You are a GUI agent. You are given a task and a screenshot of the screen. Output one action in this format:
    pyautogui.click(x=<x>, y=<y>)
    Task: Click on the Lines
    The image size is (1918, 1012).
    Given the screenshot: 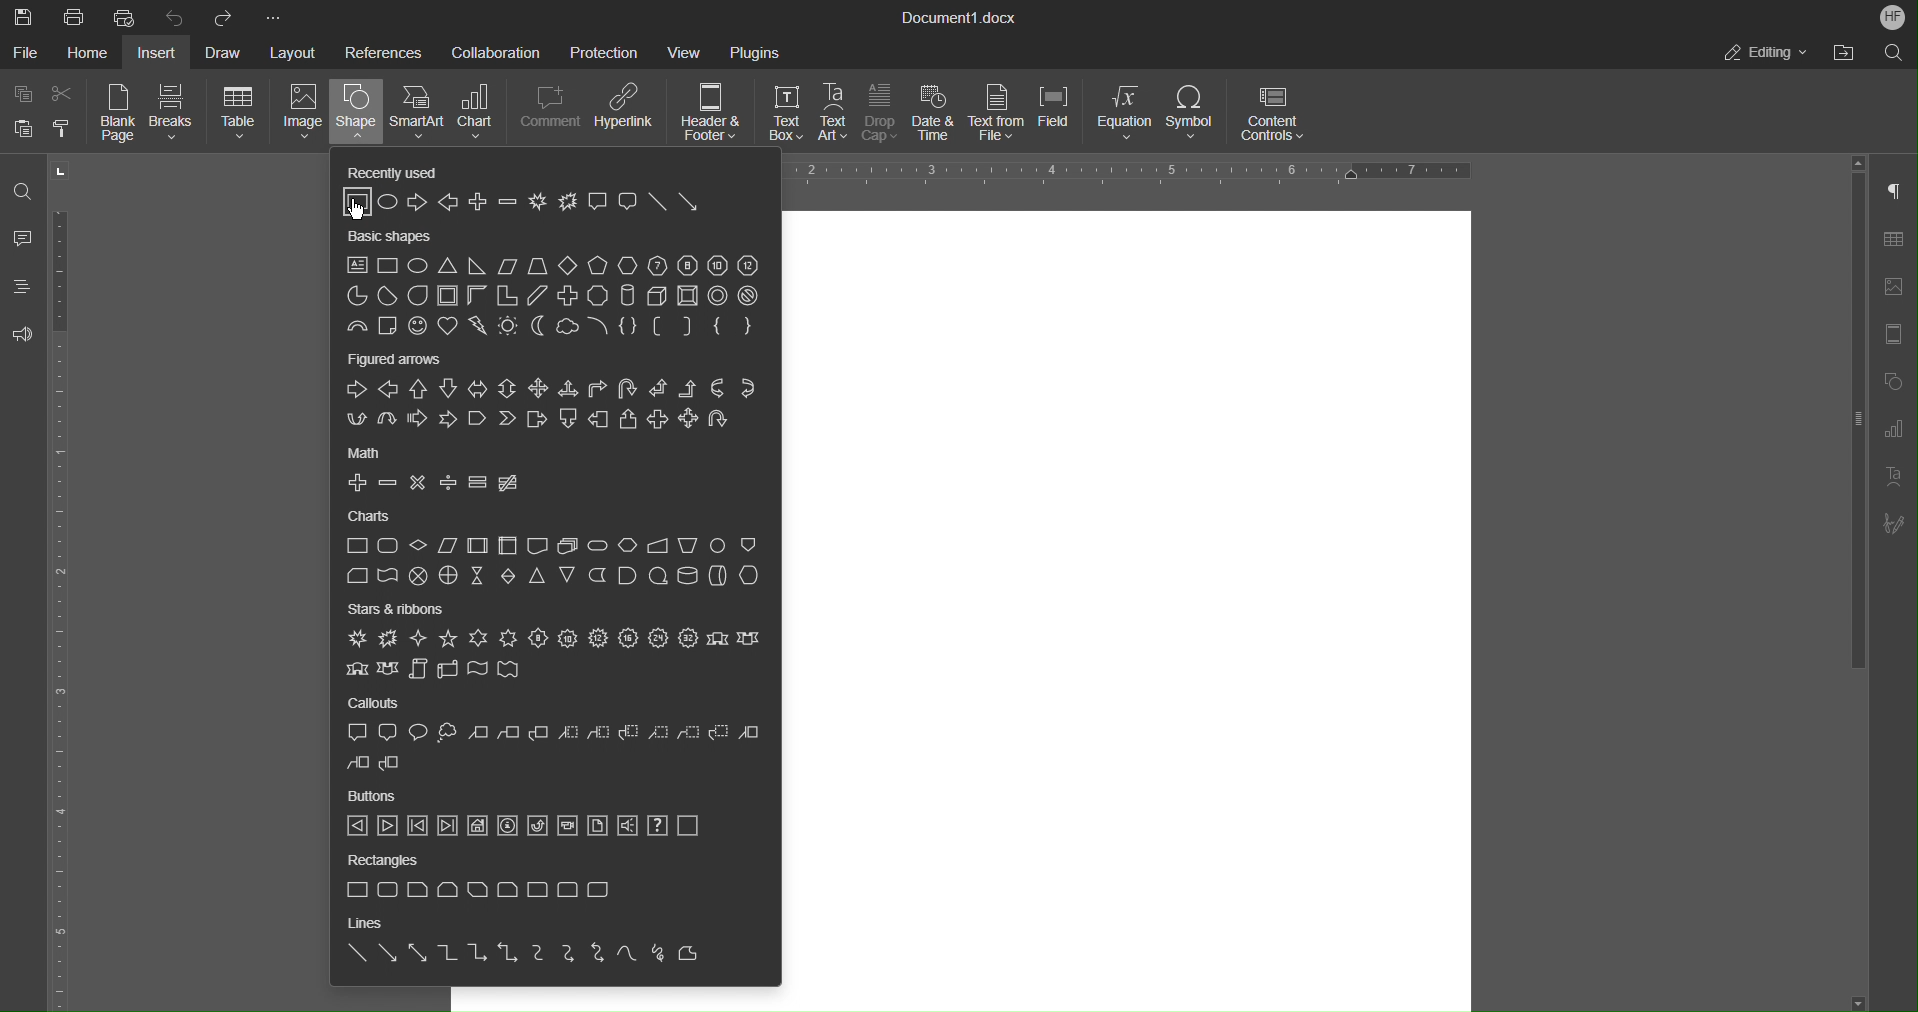 What is the action you would take?
    pyautogui.click(x=364, y=925)
    